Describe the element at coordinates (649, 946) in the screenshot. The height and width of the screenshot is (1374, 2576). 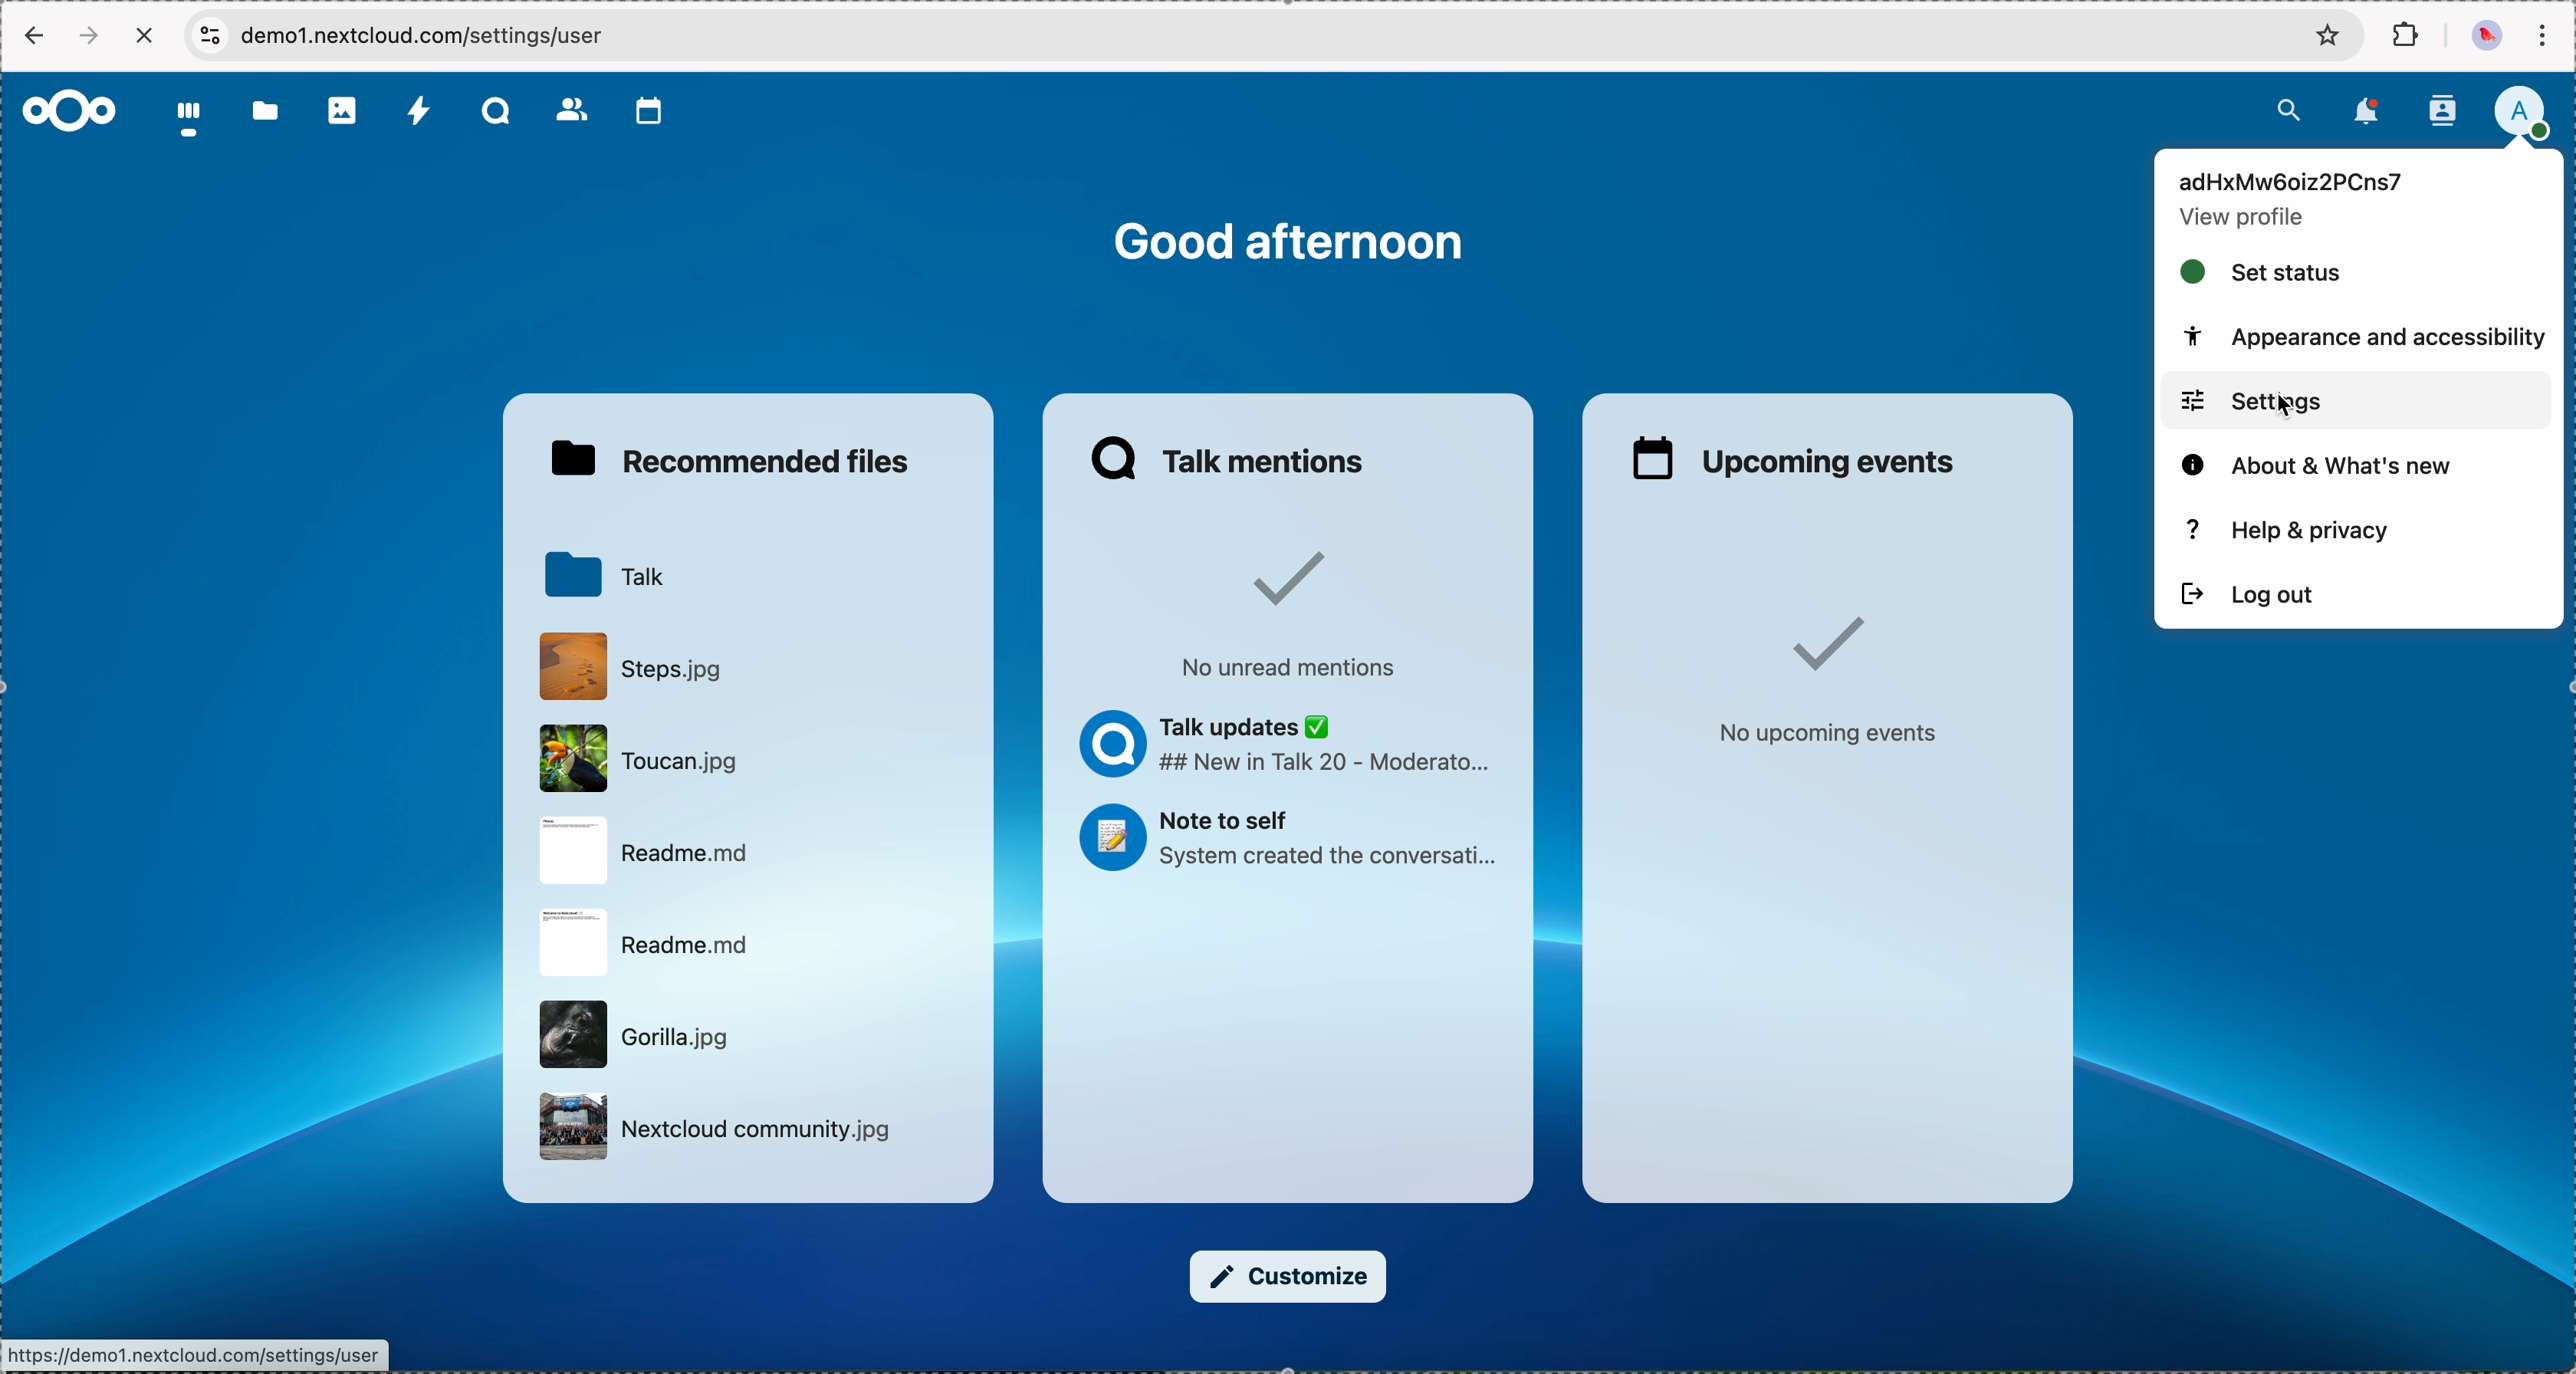
I see `file` at that location.